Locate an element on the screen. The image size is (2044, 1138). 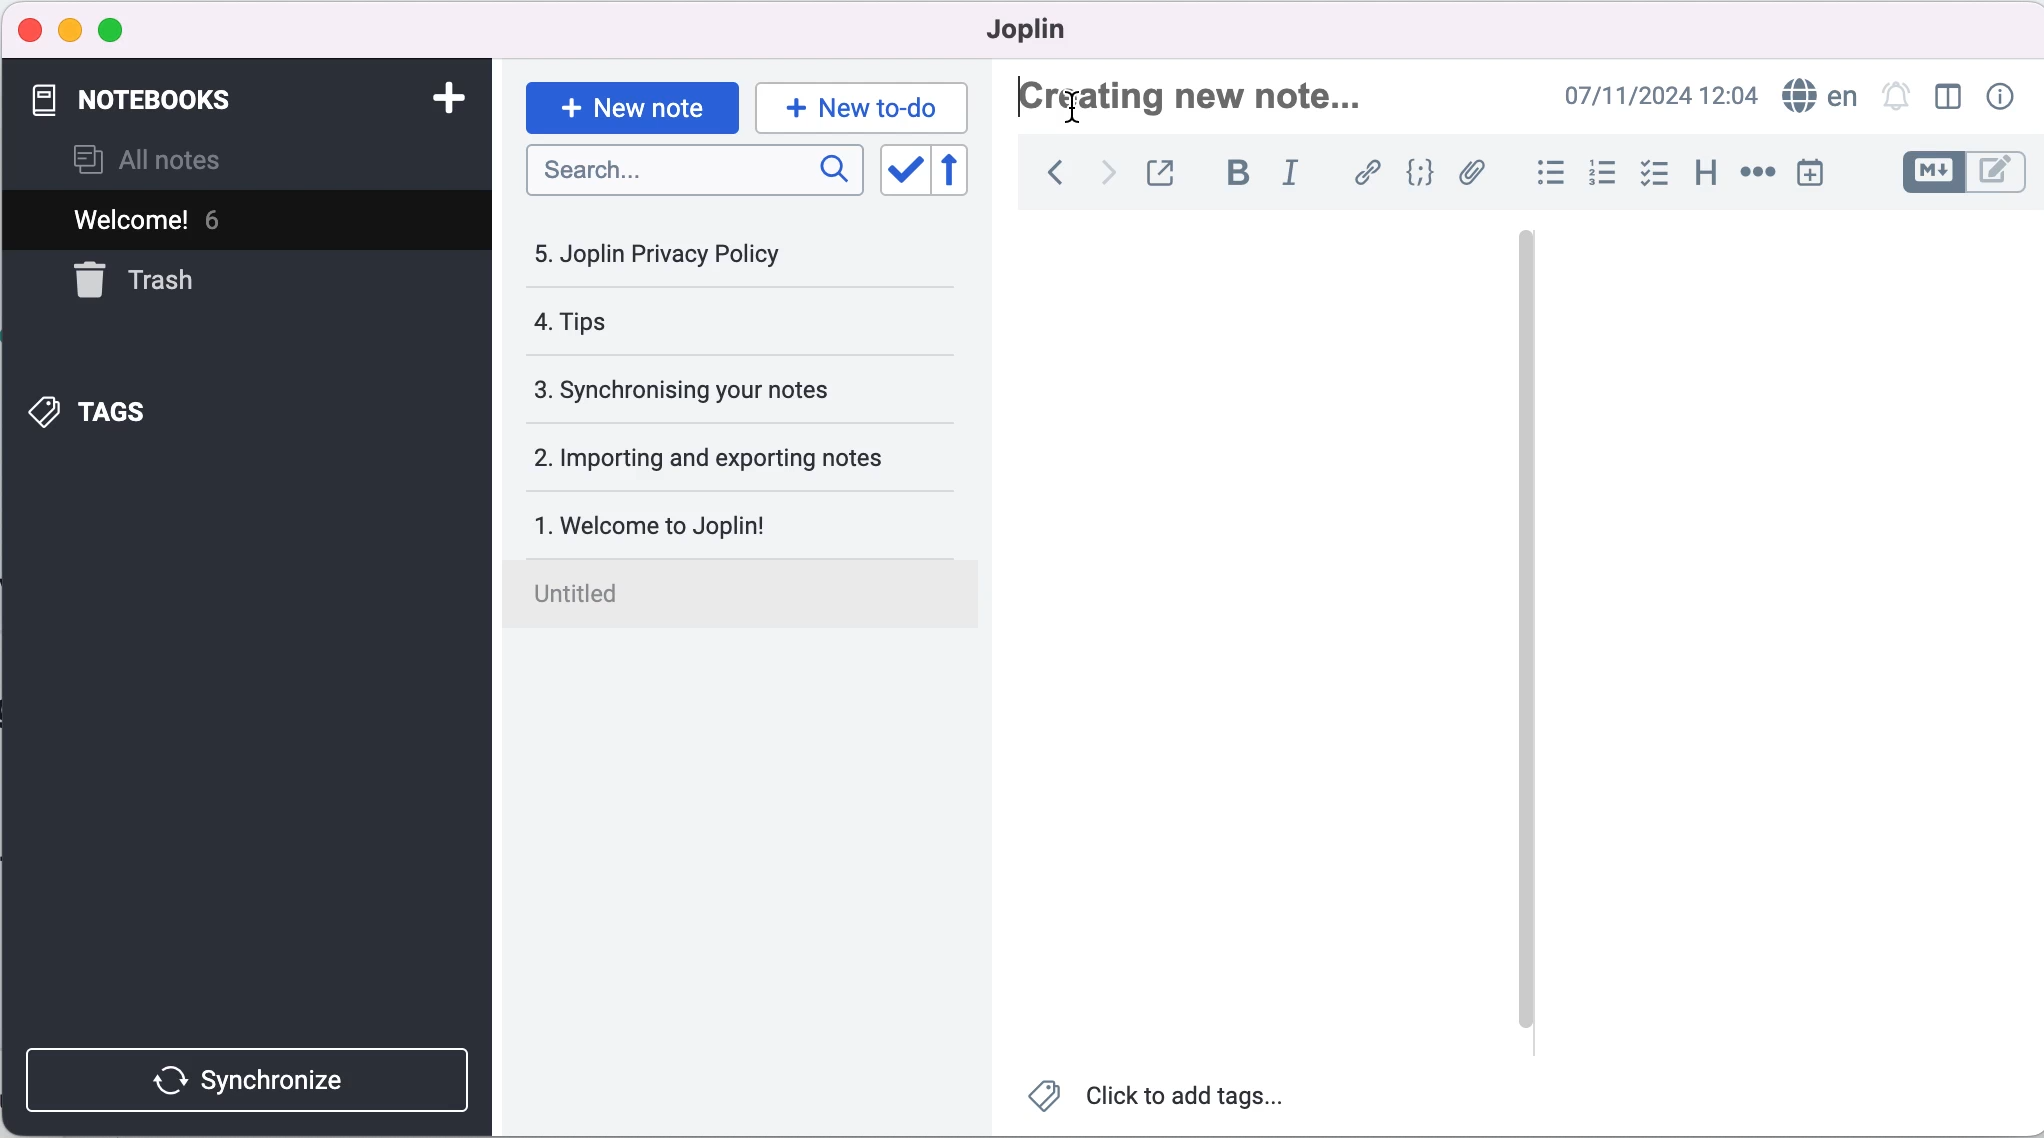
tags is located at coordinates (199, 412).